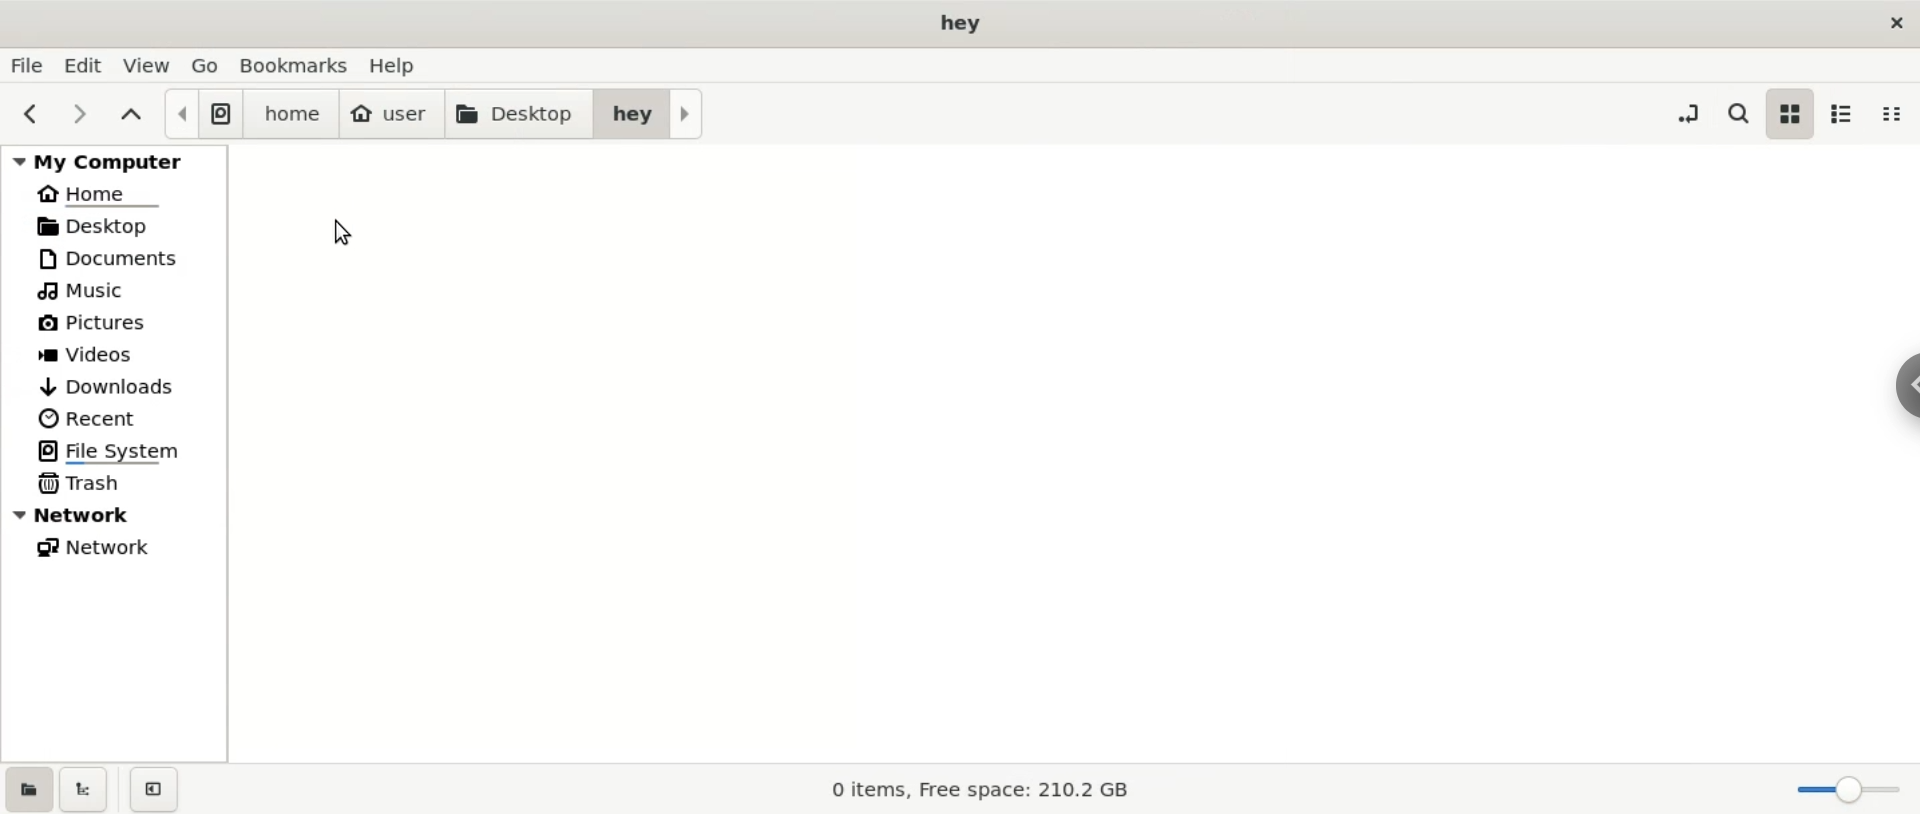  What do you see at coordinates (115, 419) in the screenshot?
I see `recent` at bounding box center [115, 419].